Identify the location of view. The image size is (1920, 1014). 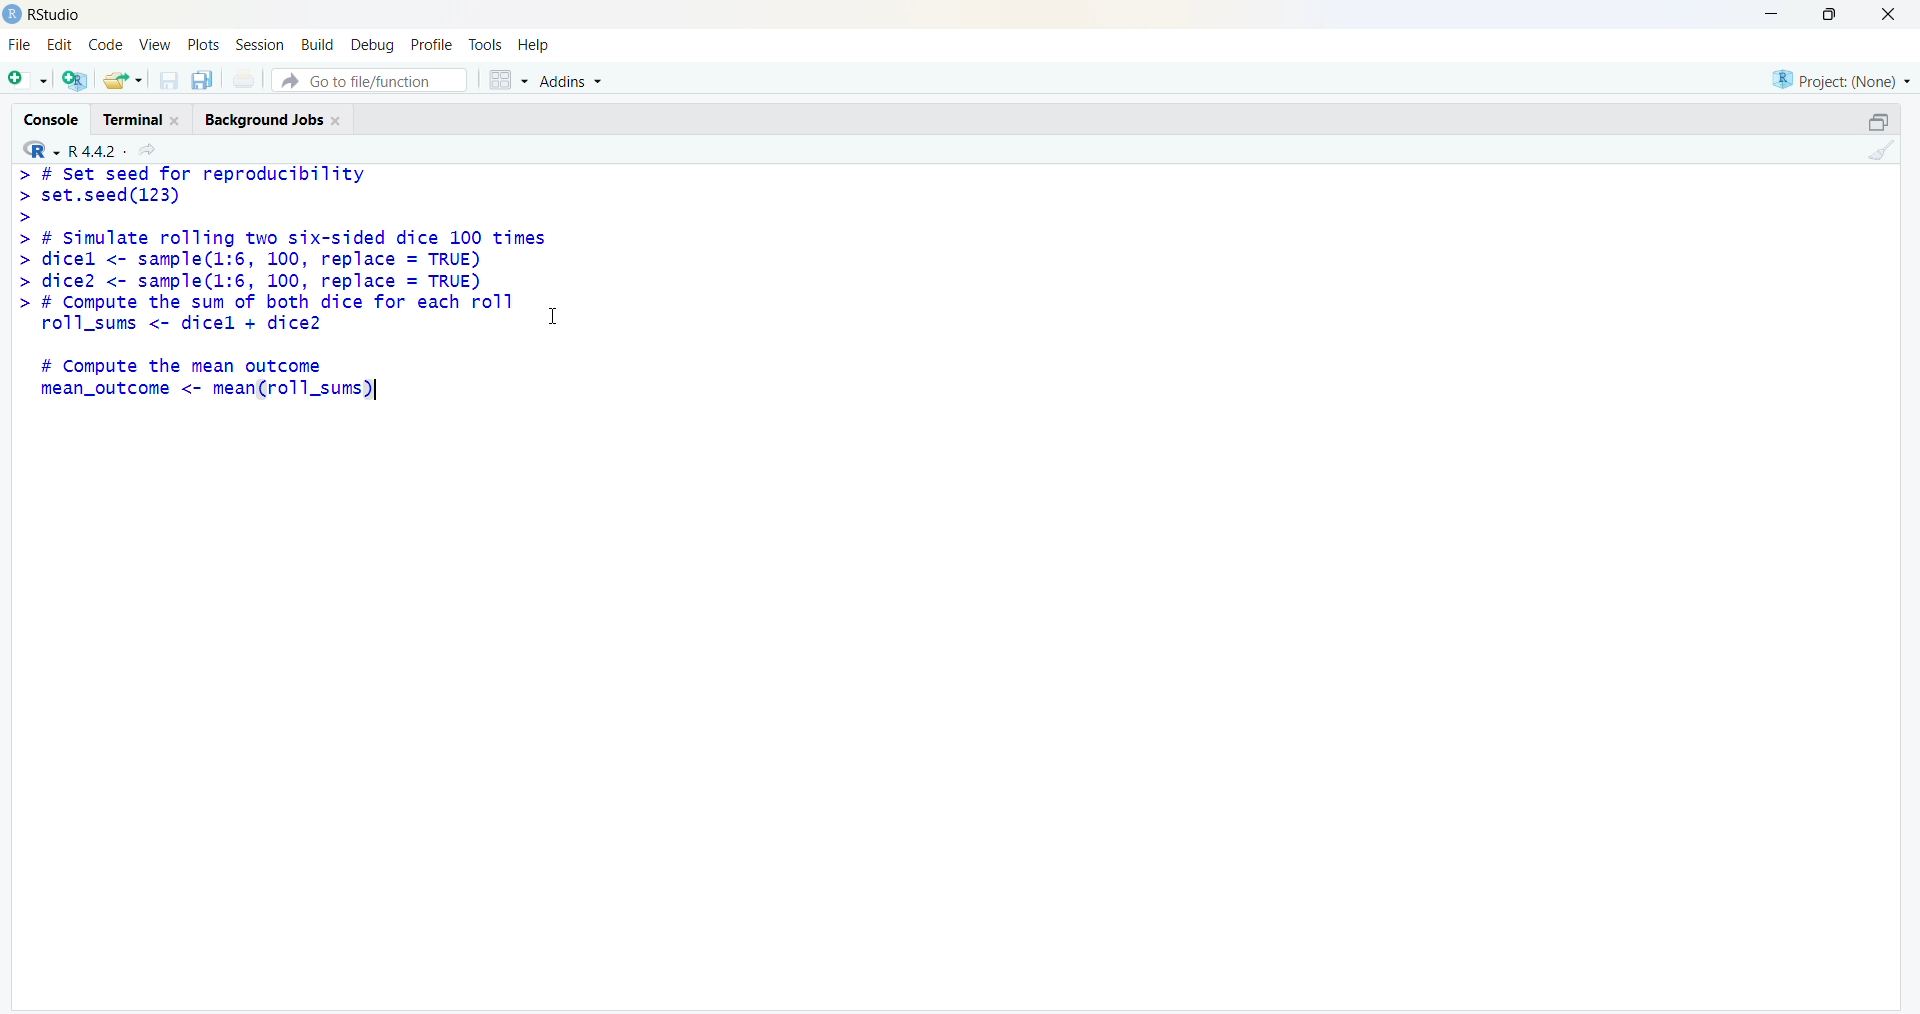
(155, 44).